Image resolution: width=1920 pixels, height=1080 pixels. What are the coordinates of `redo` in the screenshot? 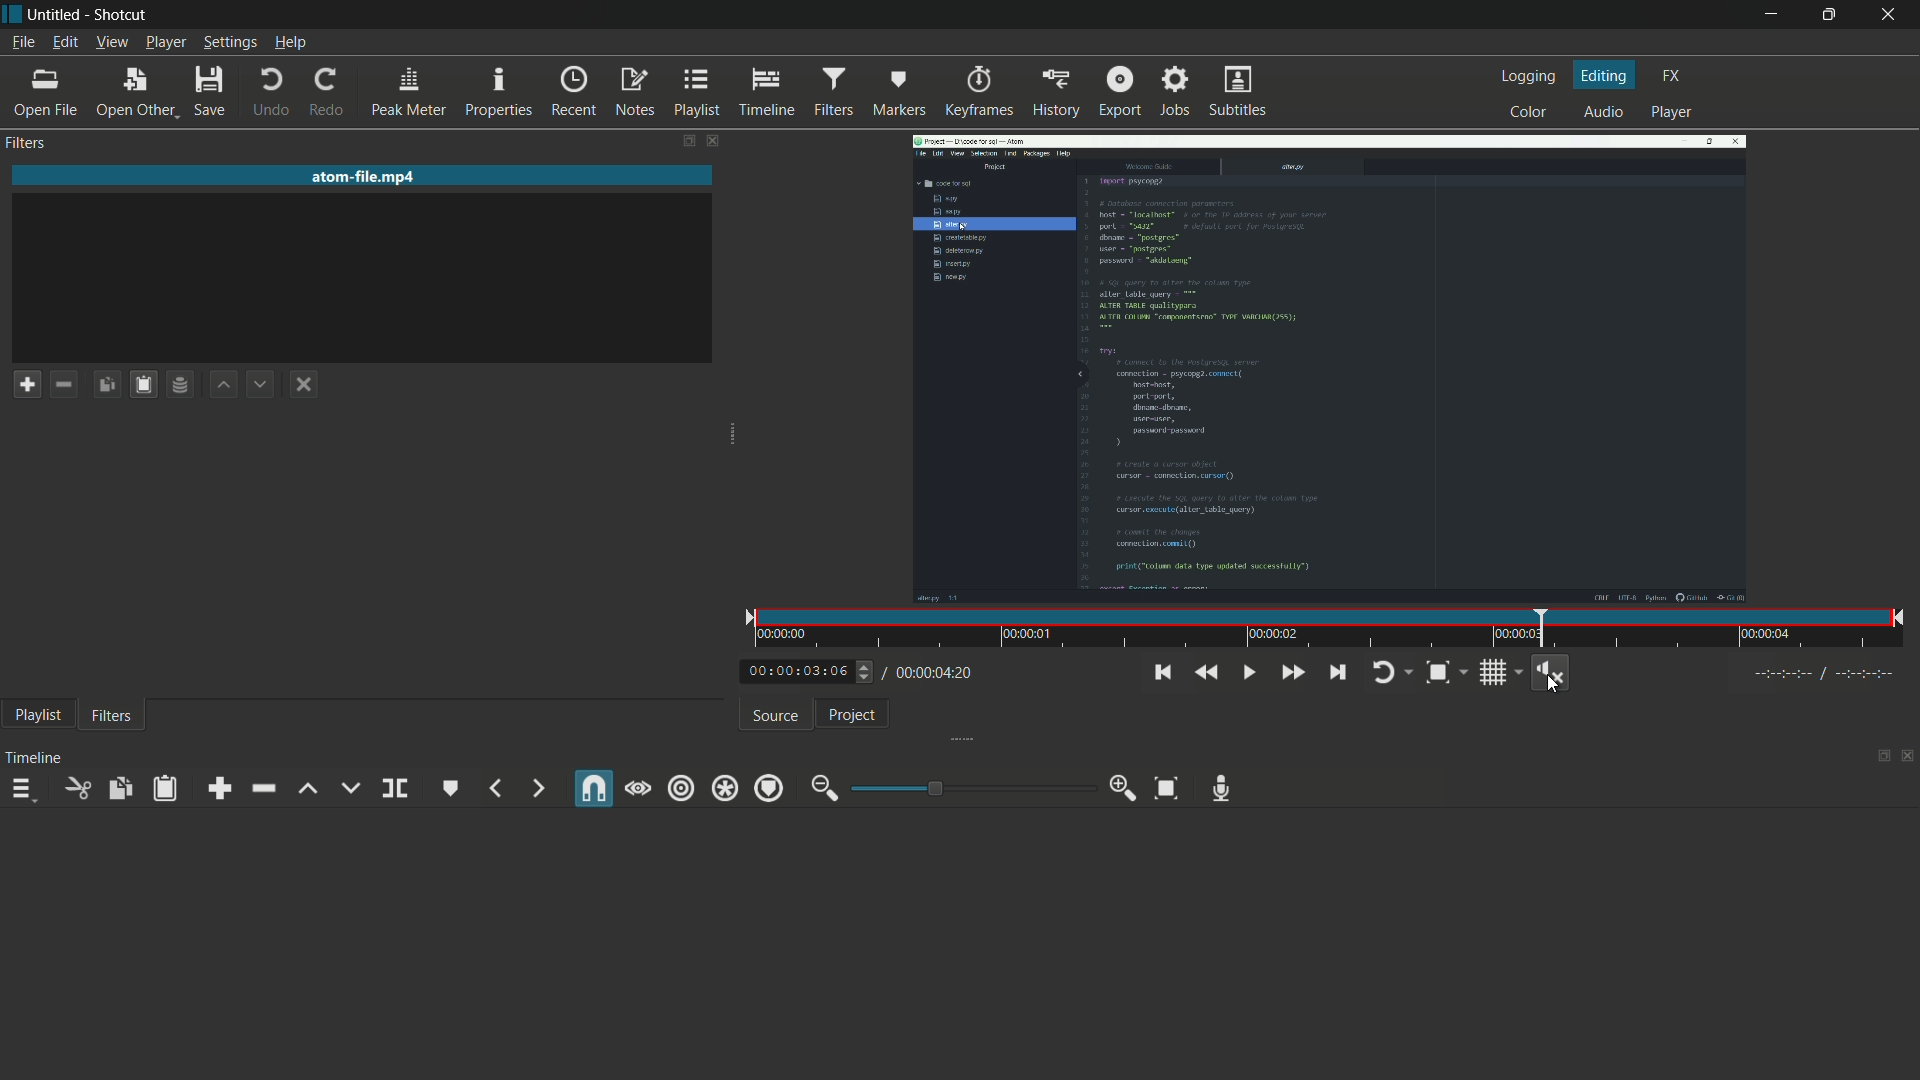 It's located at (323, 91).